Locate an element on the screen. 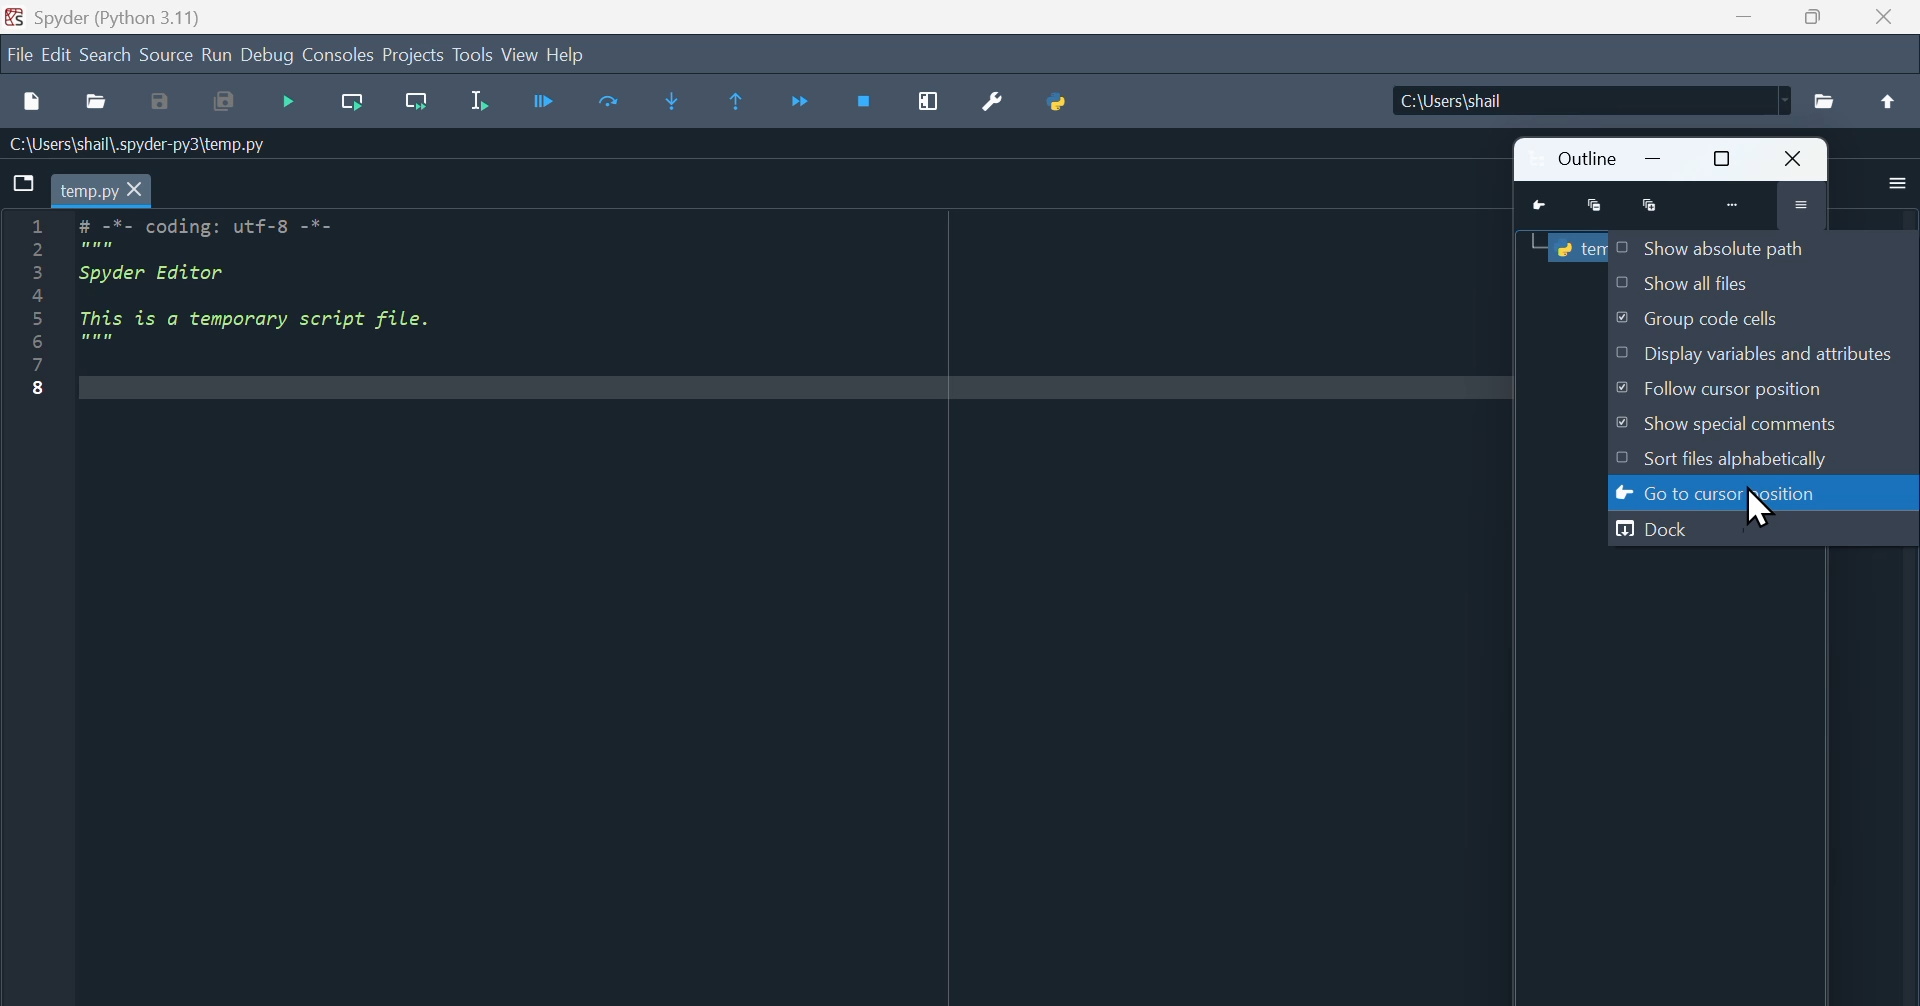  C:\Users\shail\.spyder-py3\temp.py is located at coordinates (164, 144).